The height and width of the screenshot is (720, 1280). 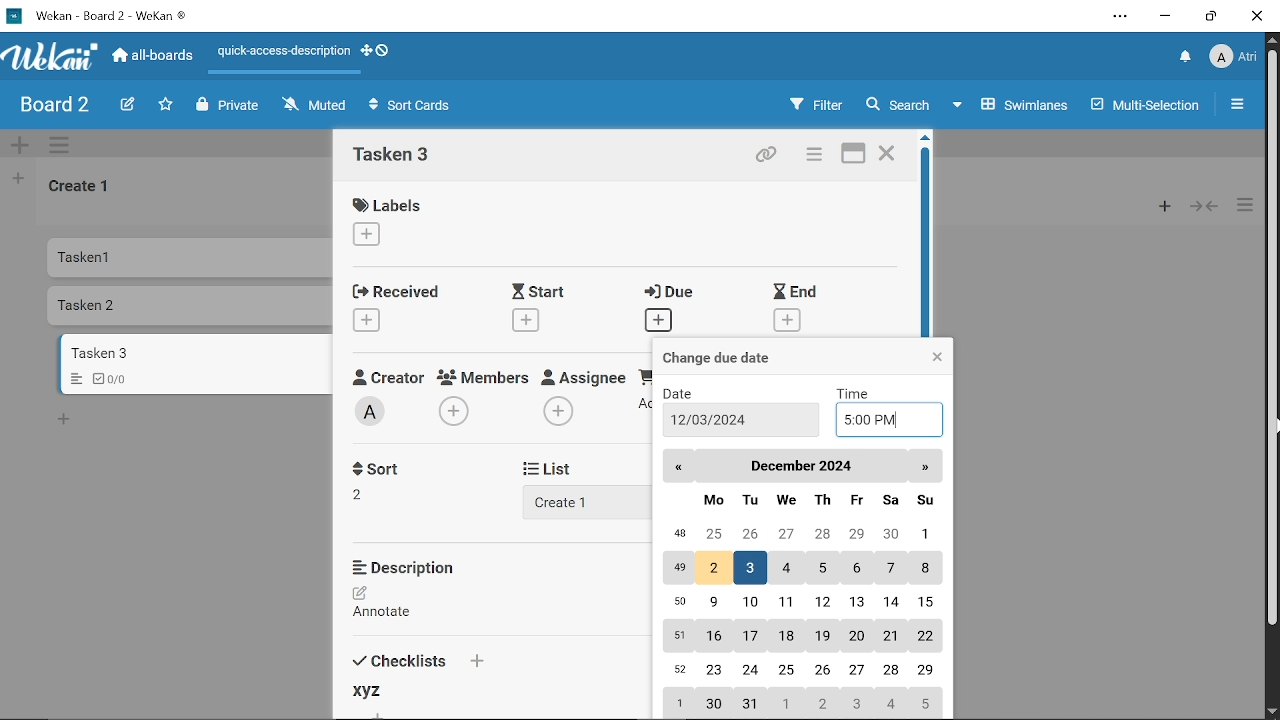 I want to click on List titled "Create 1", so click(x=82, y=188).